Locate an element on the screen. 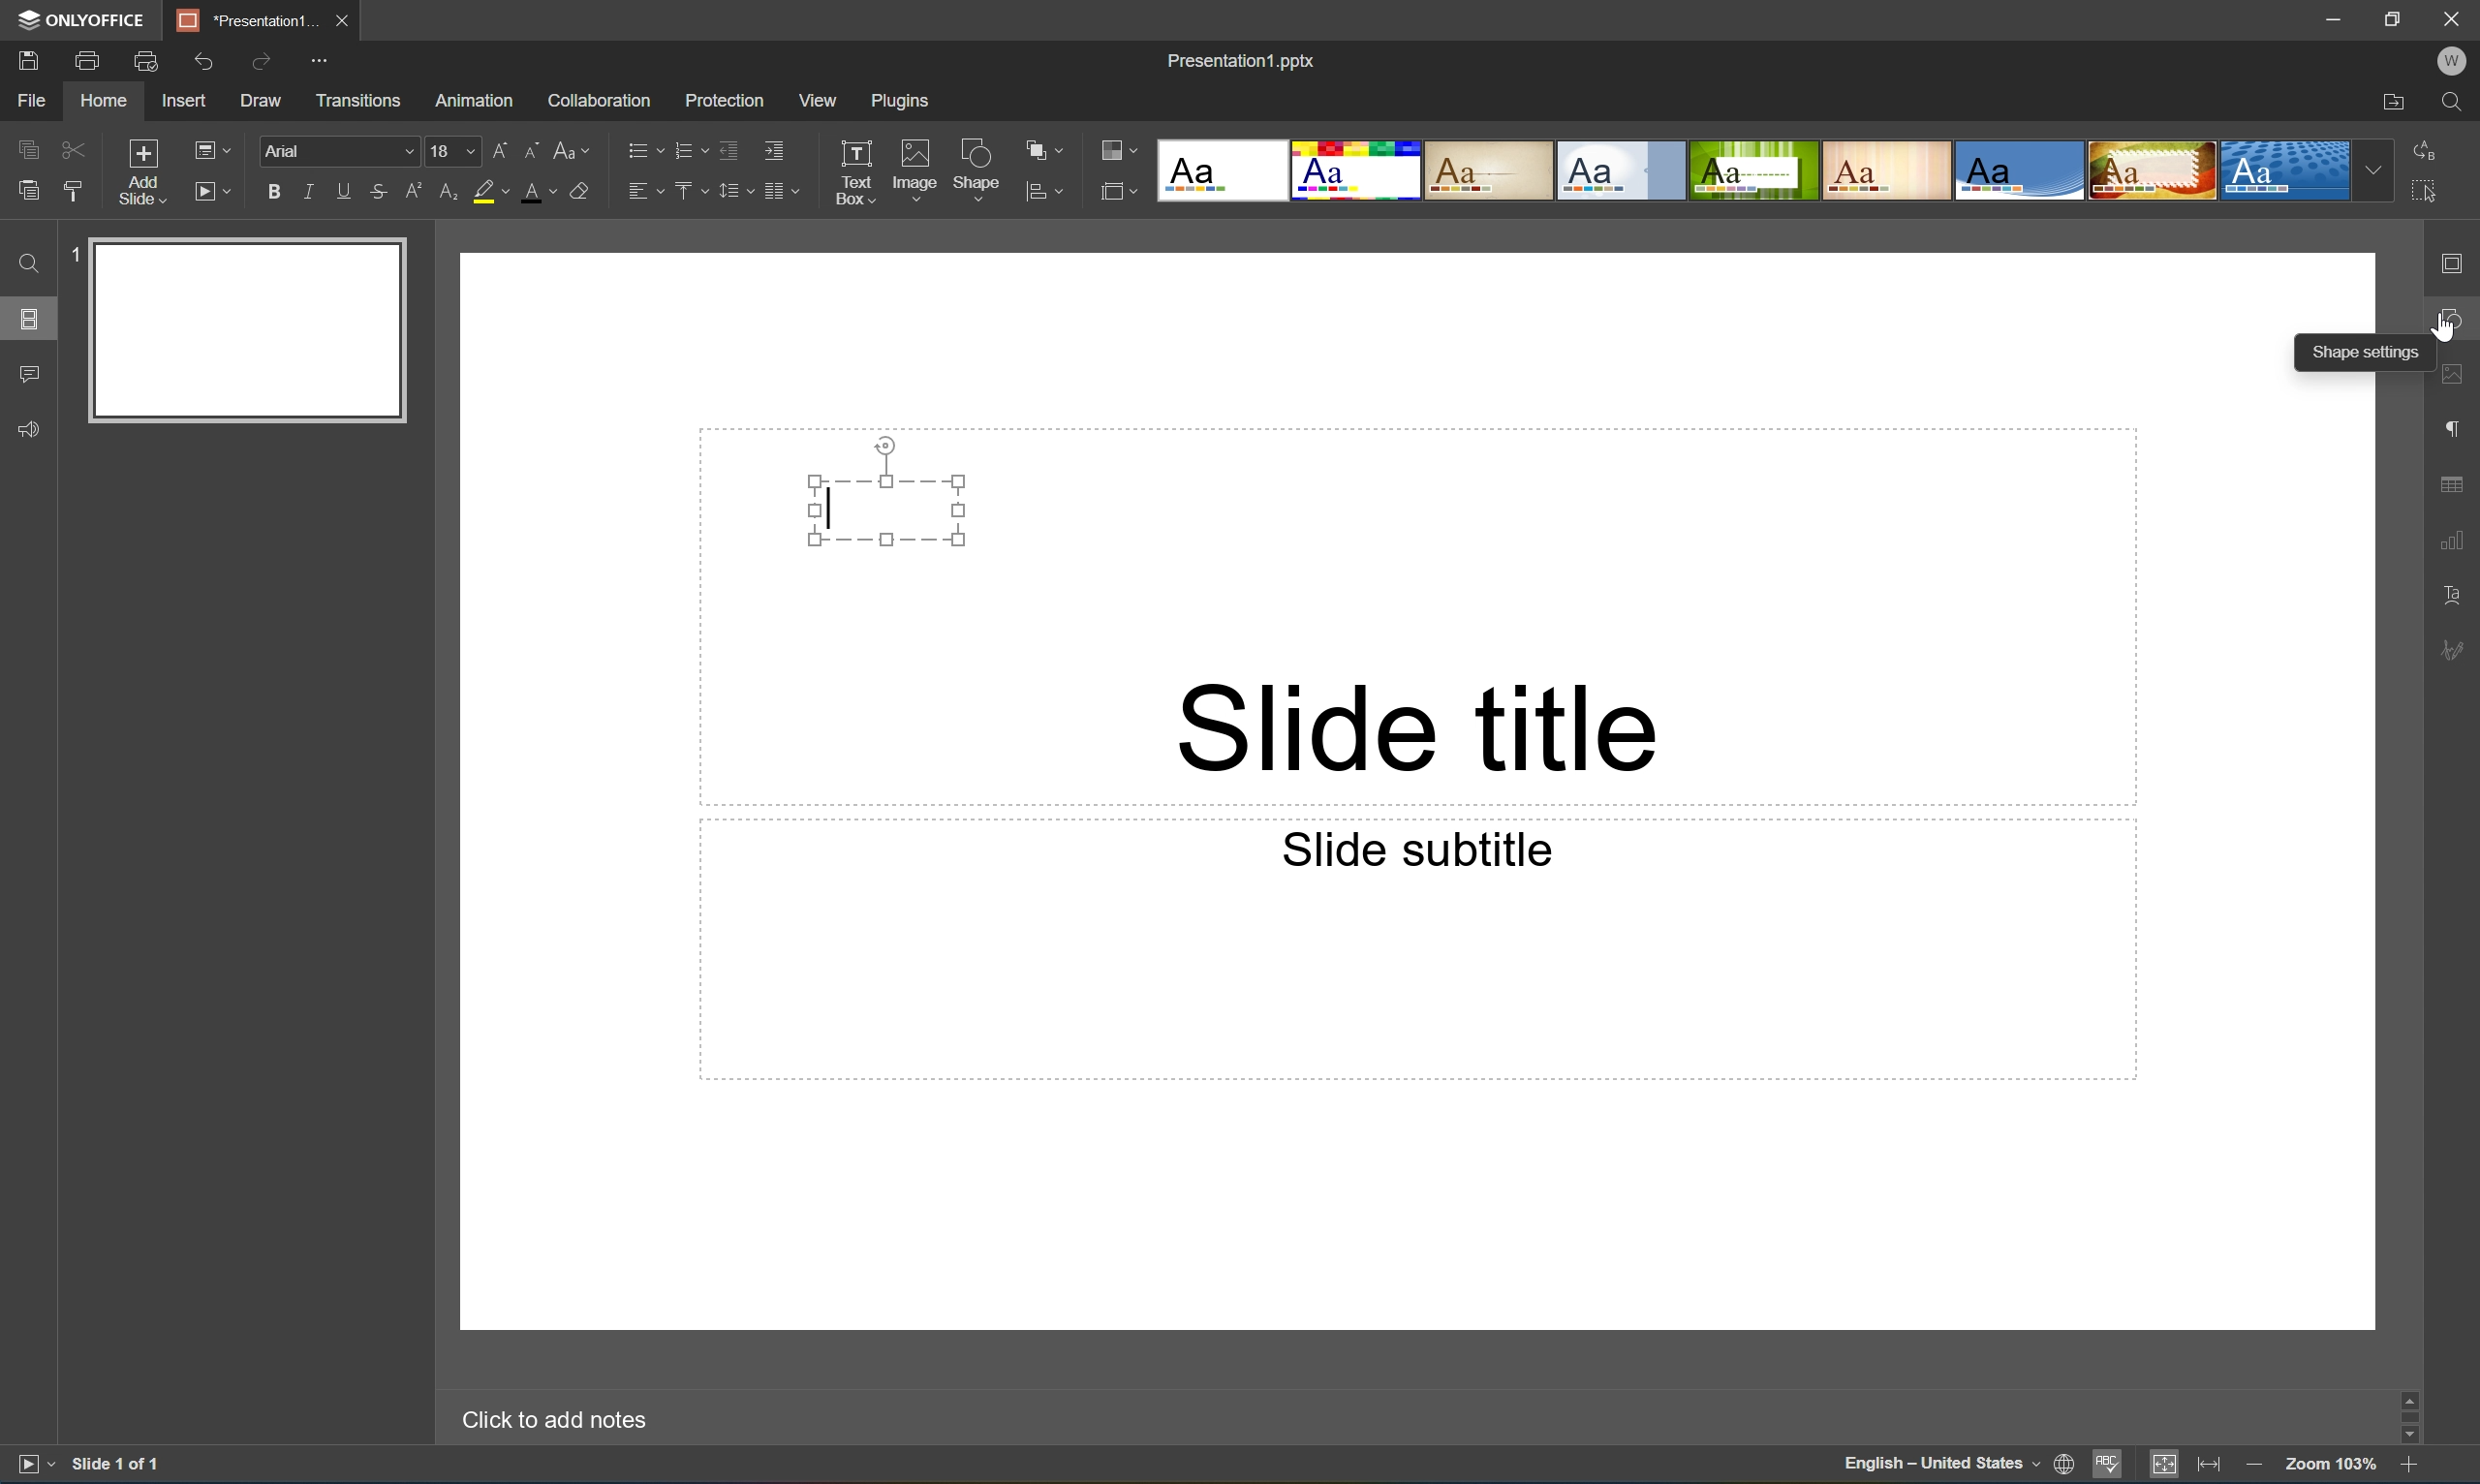  Zoom In is located at coordinates (2407, 1468).